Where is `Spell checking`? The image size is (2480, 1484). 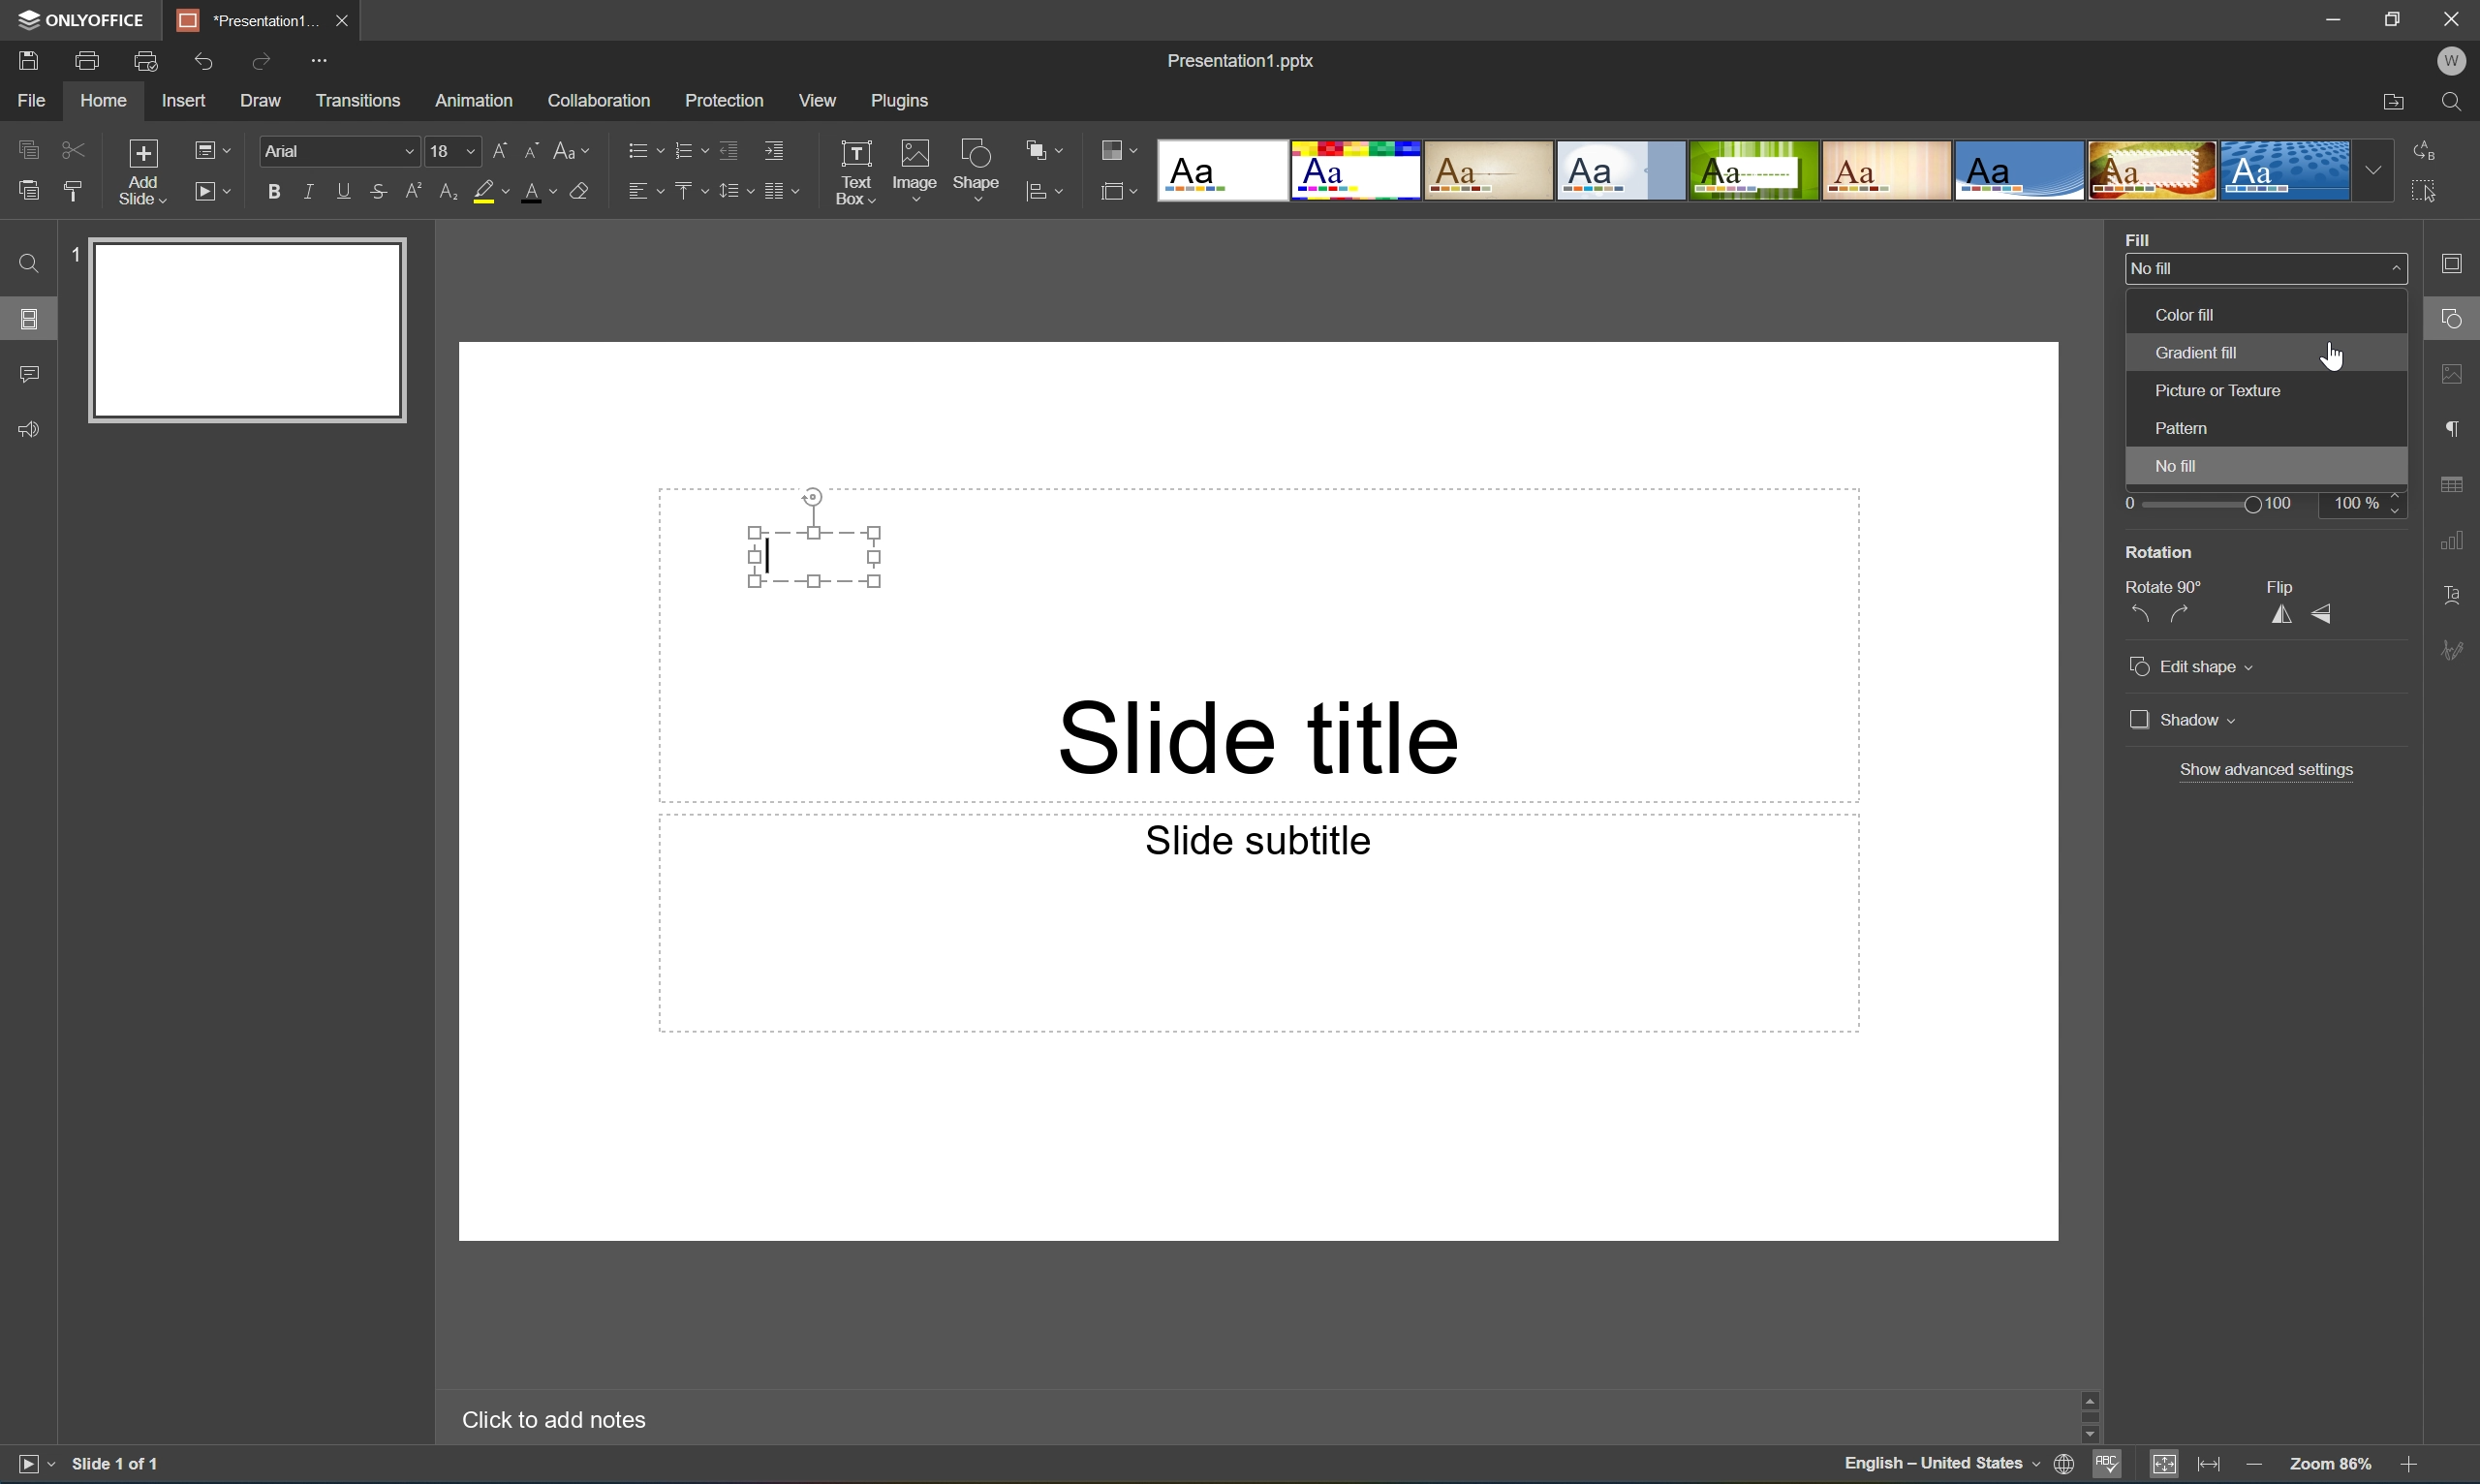
Spell checking is located at coordinates (2108, 1467).